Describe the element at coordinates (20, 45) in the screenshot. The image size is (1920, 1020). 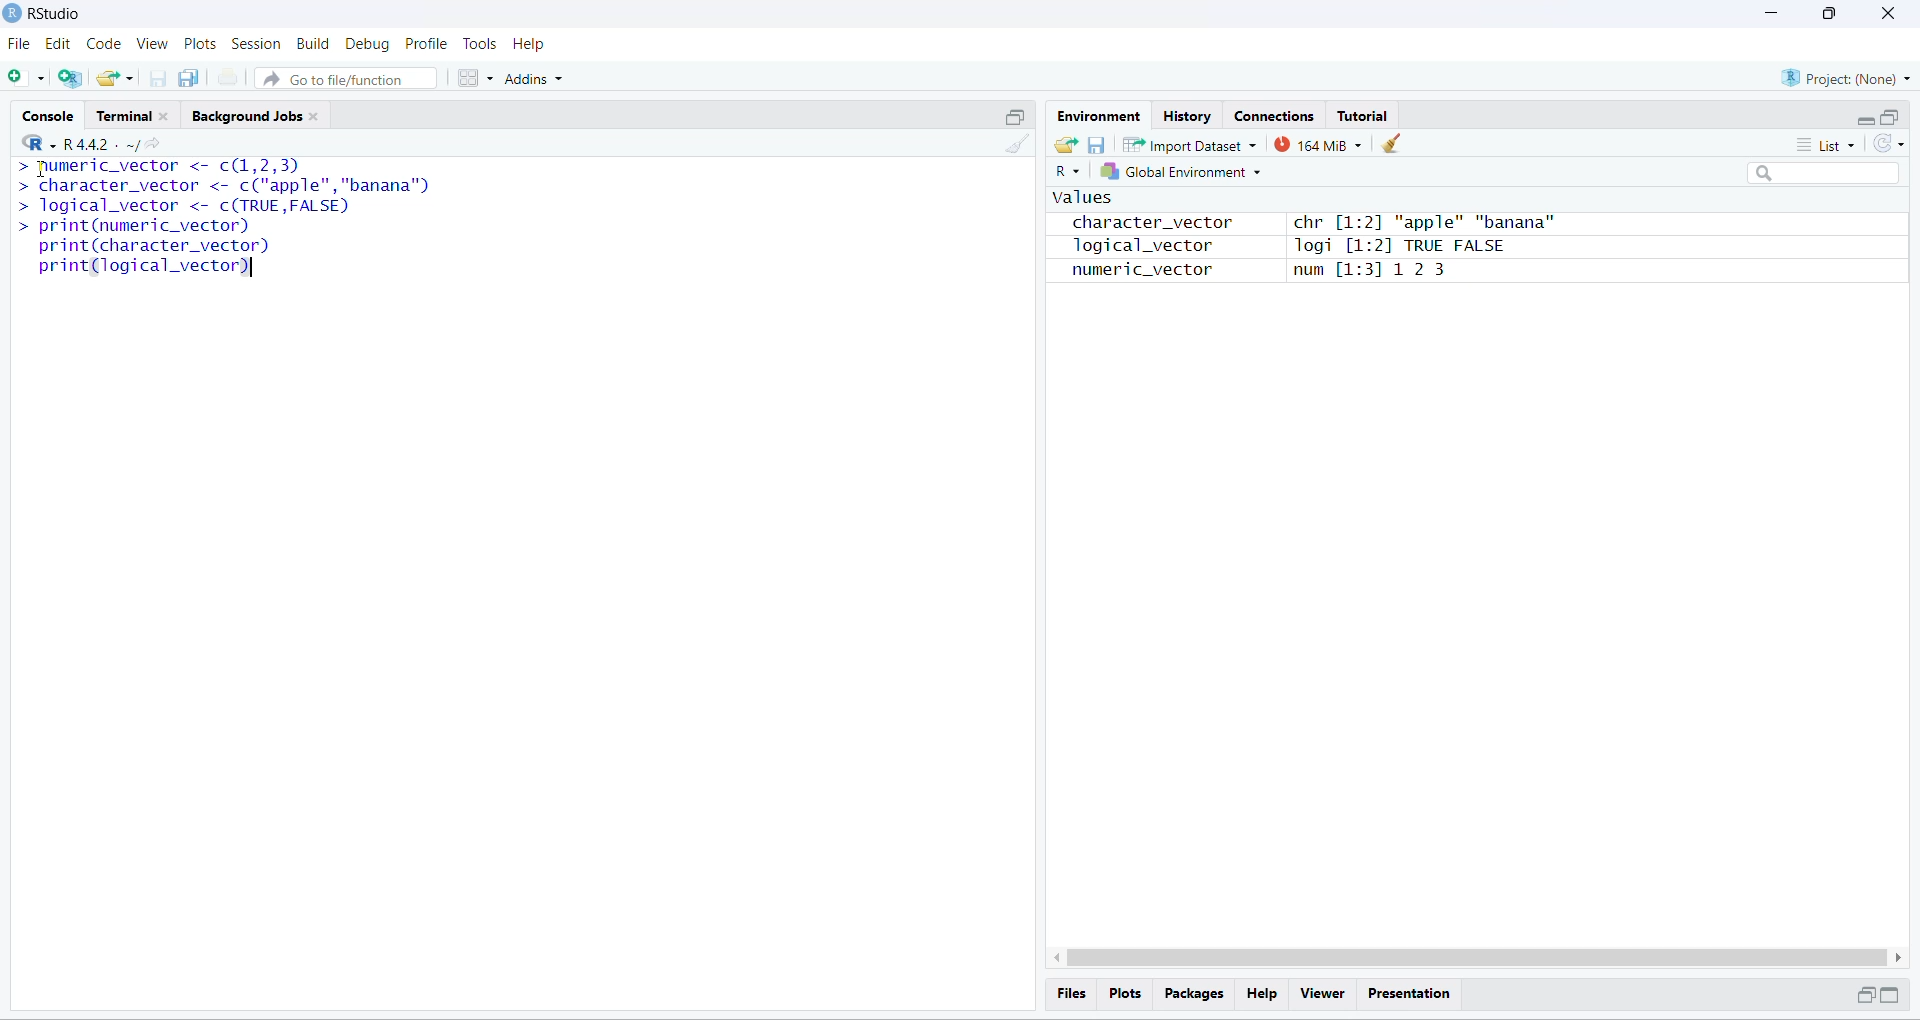
I see `File` at that location.